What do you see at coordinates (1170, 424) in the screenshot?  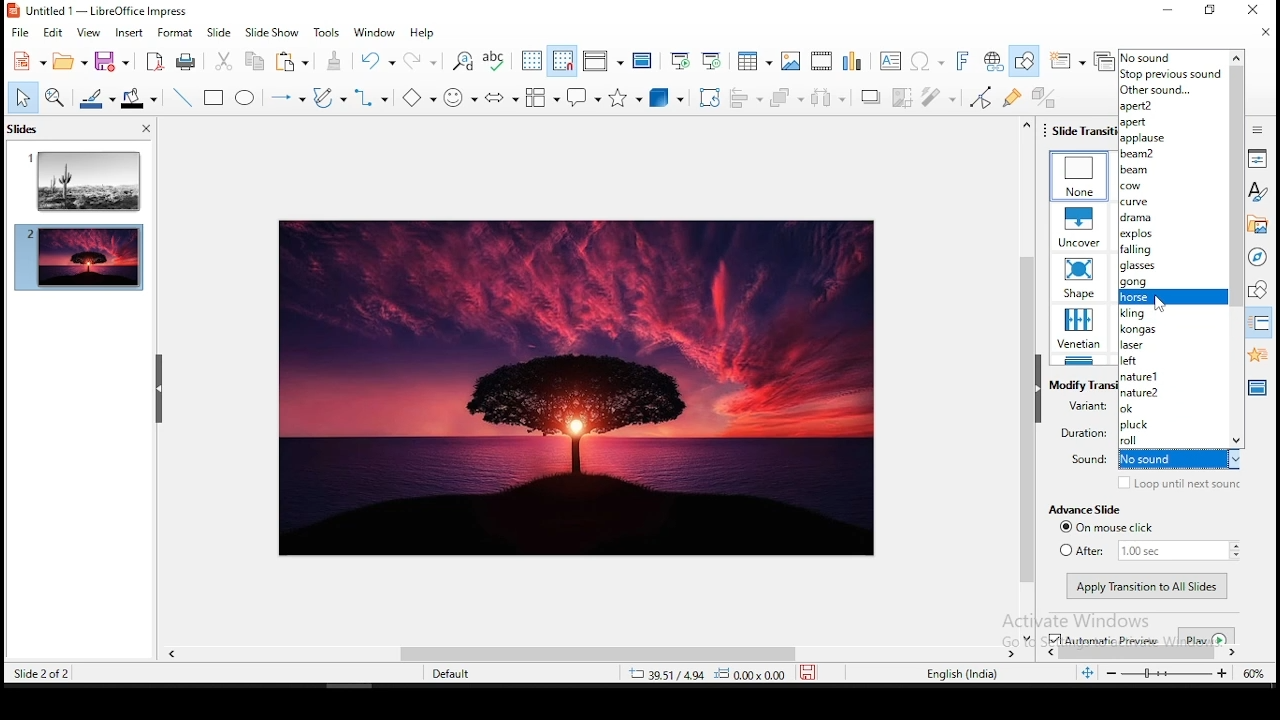 I see `pluck` at bounding box center [1170, 424].